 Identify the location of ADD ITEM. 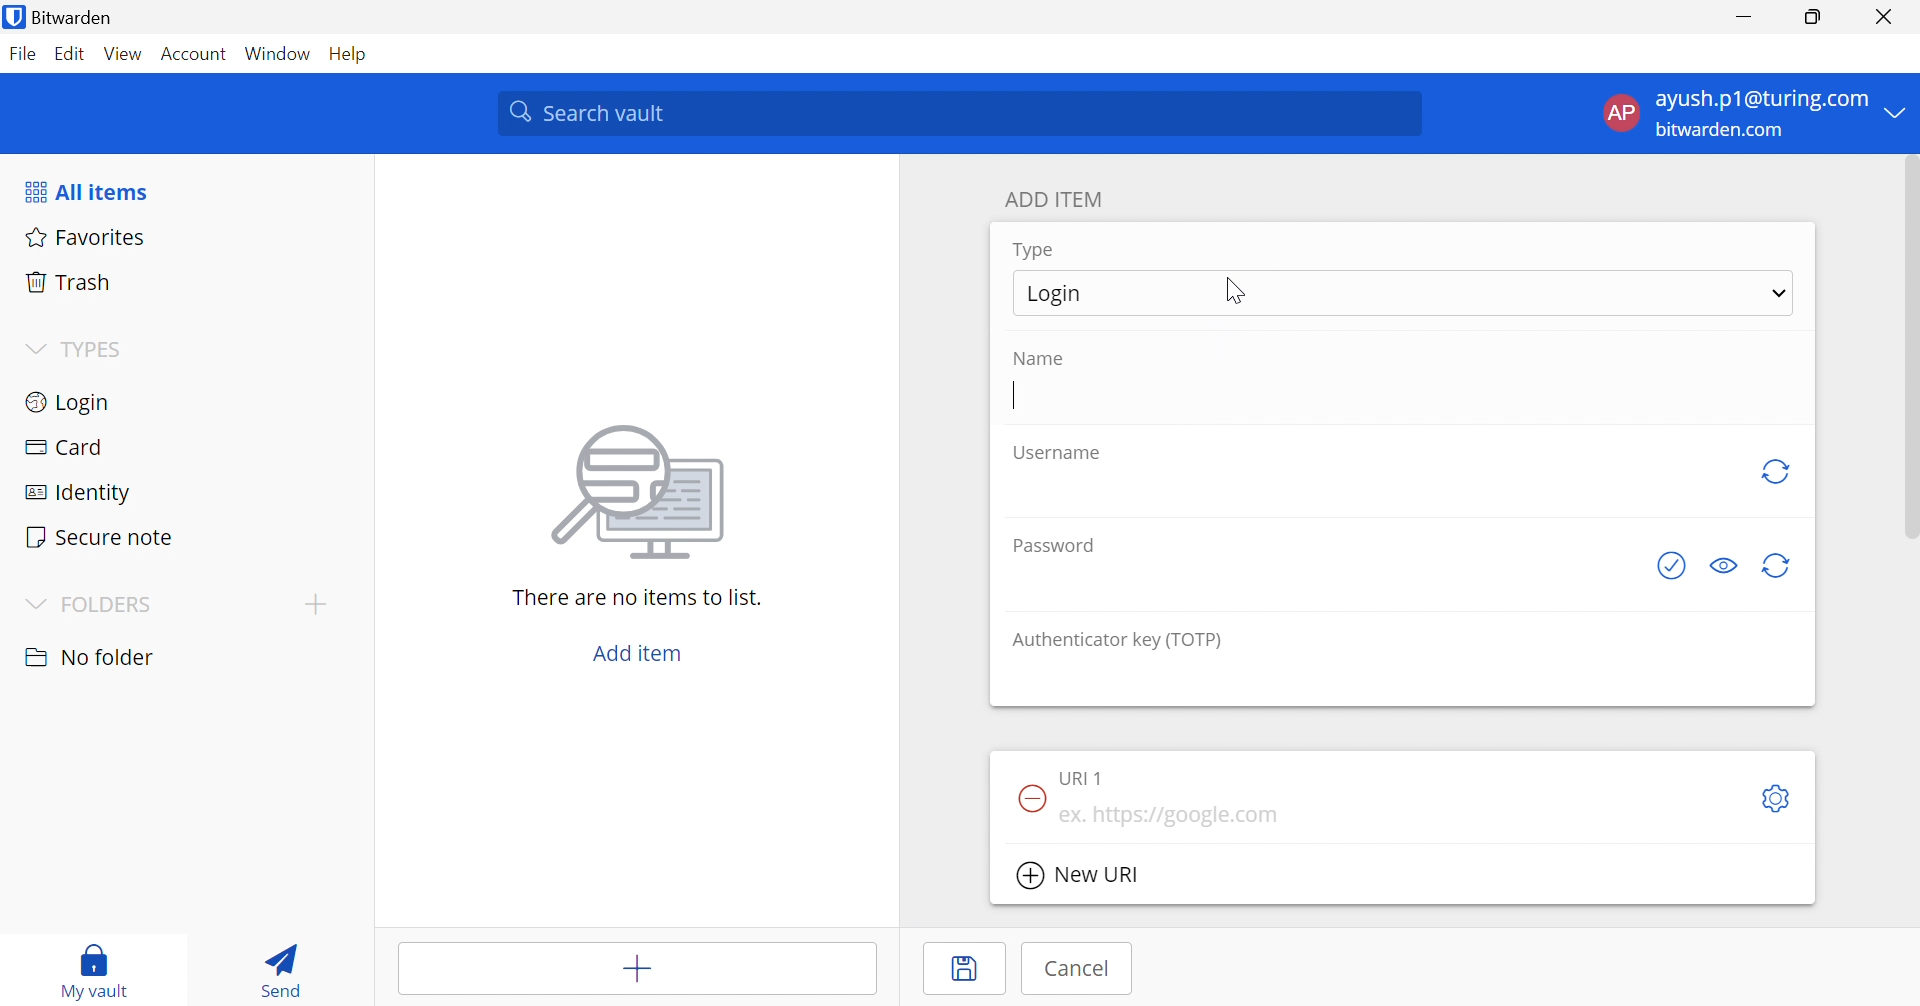
(1054, 198).